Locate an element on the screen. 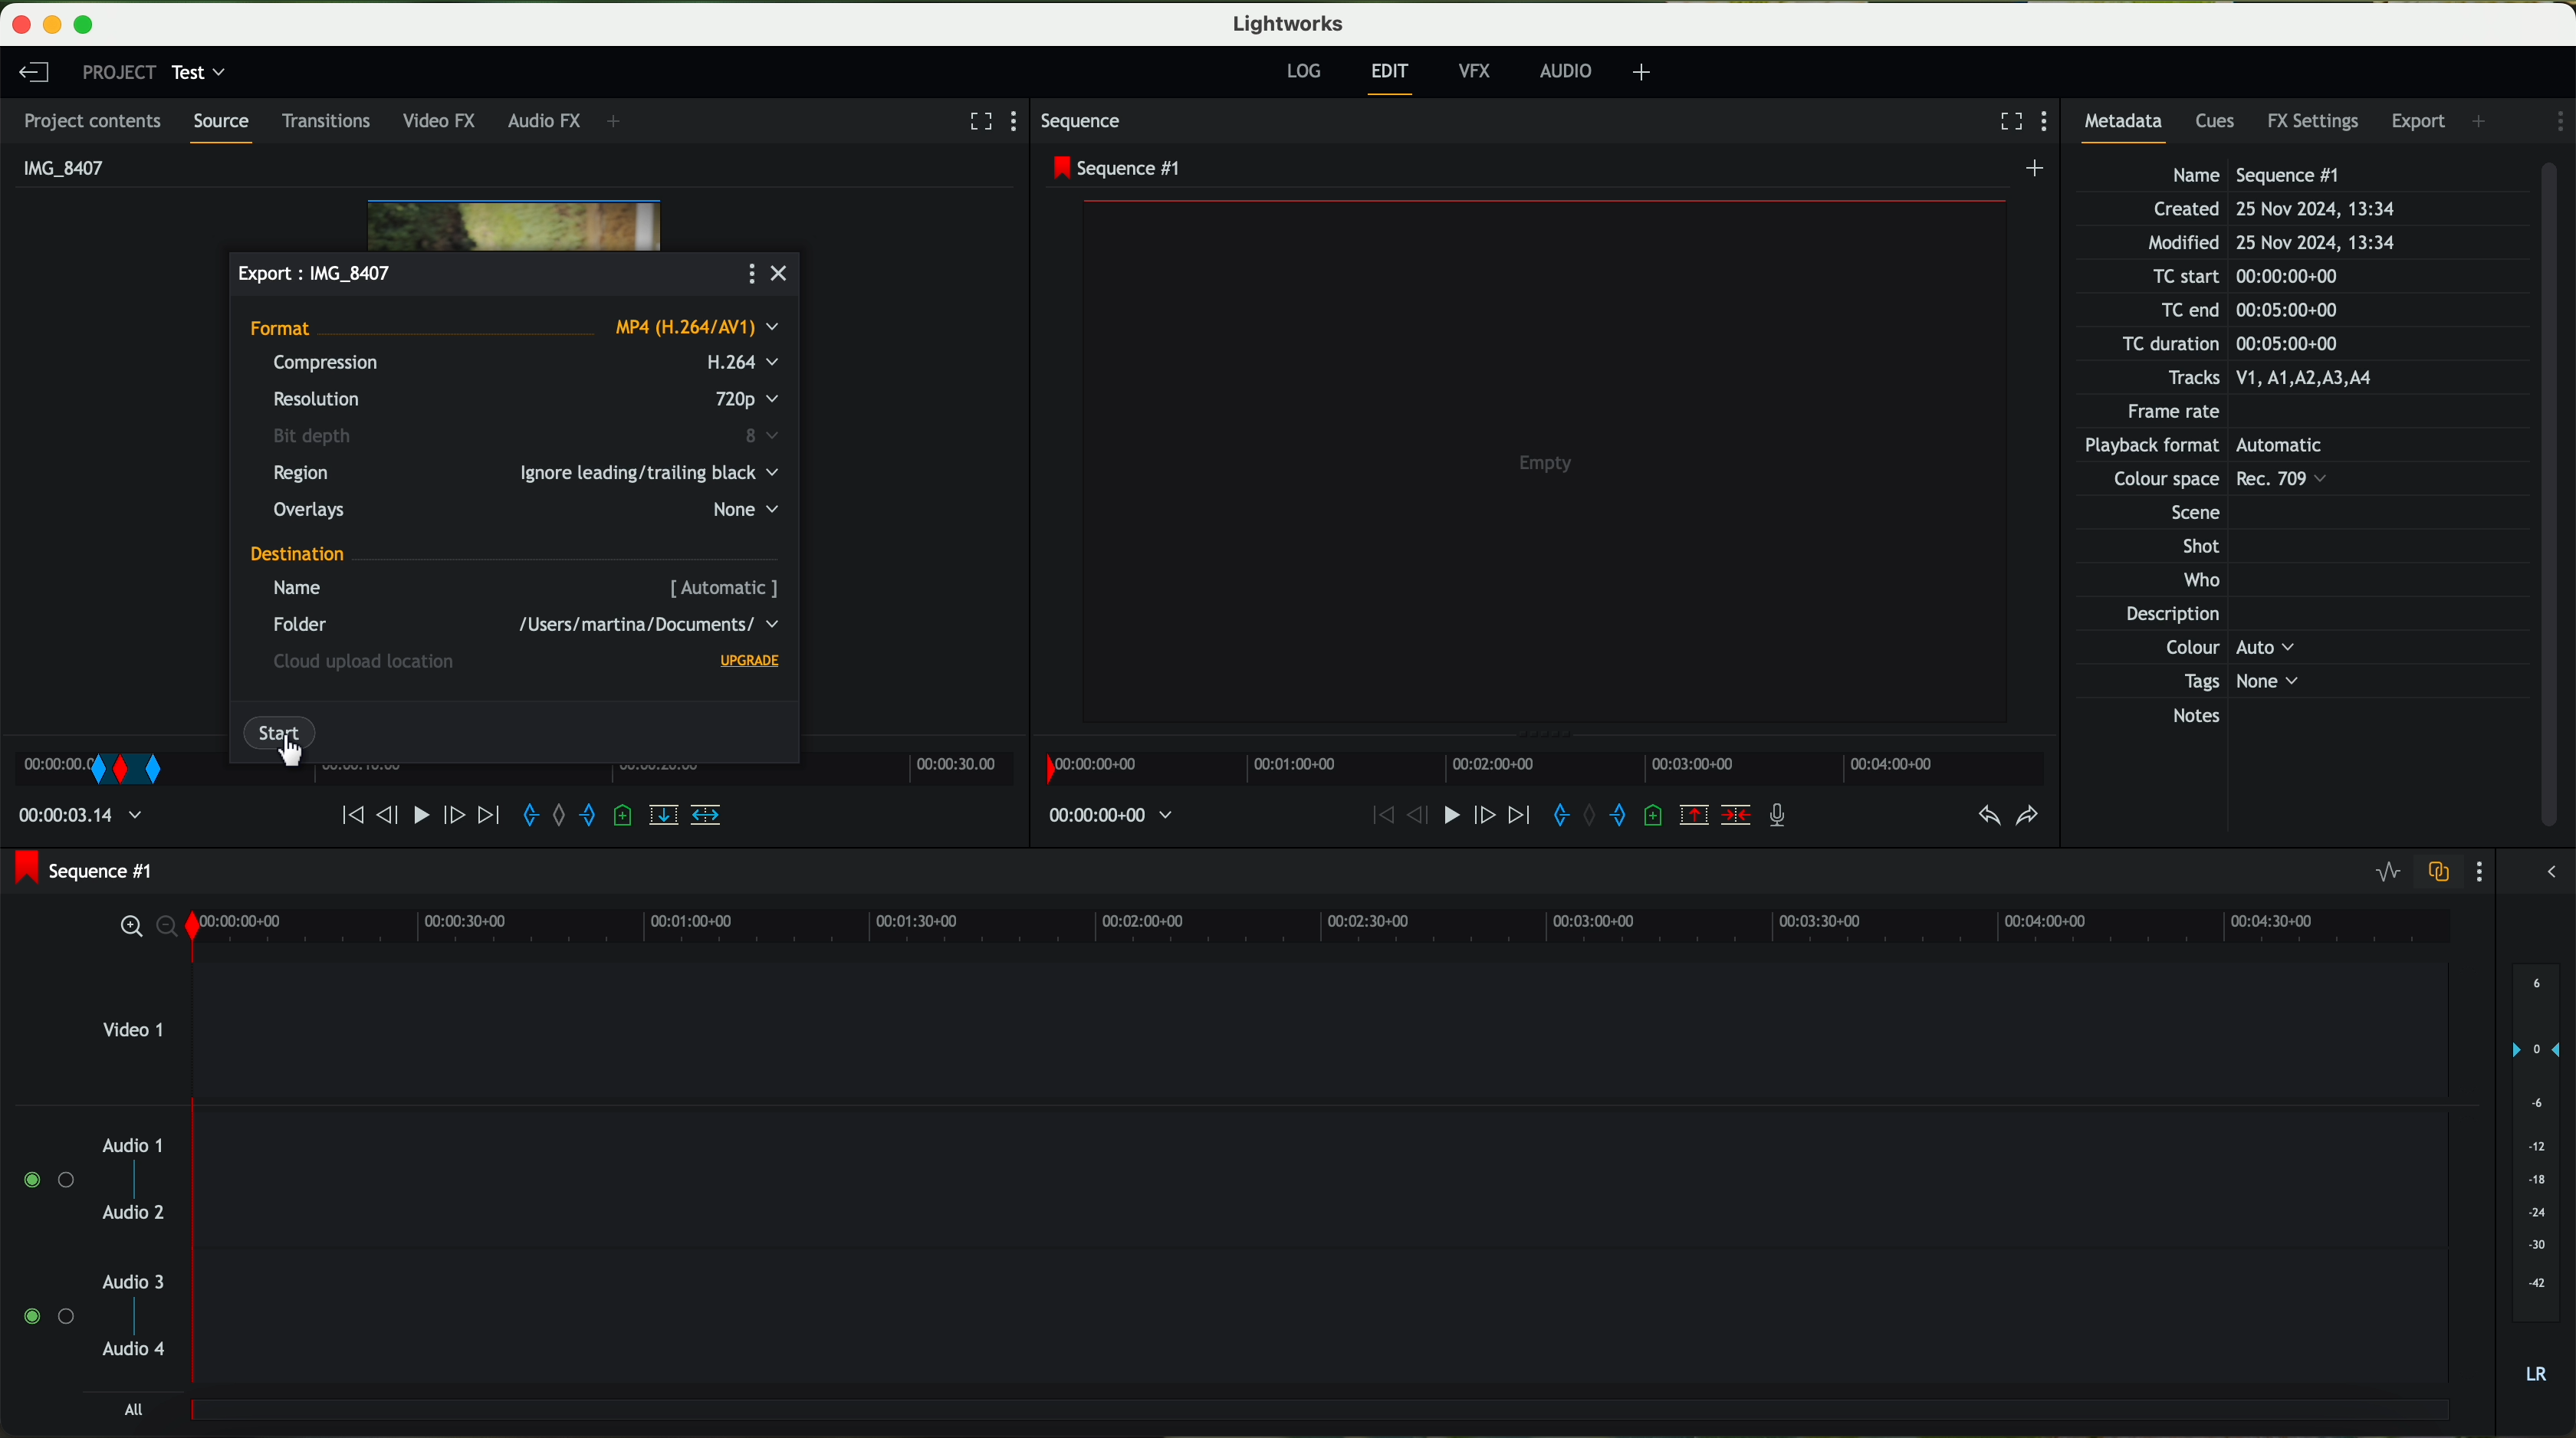 The image size is (2576, 1438). sequence #1 is located at coordinates (87, 870).